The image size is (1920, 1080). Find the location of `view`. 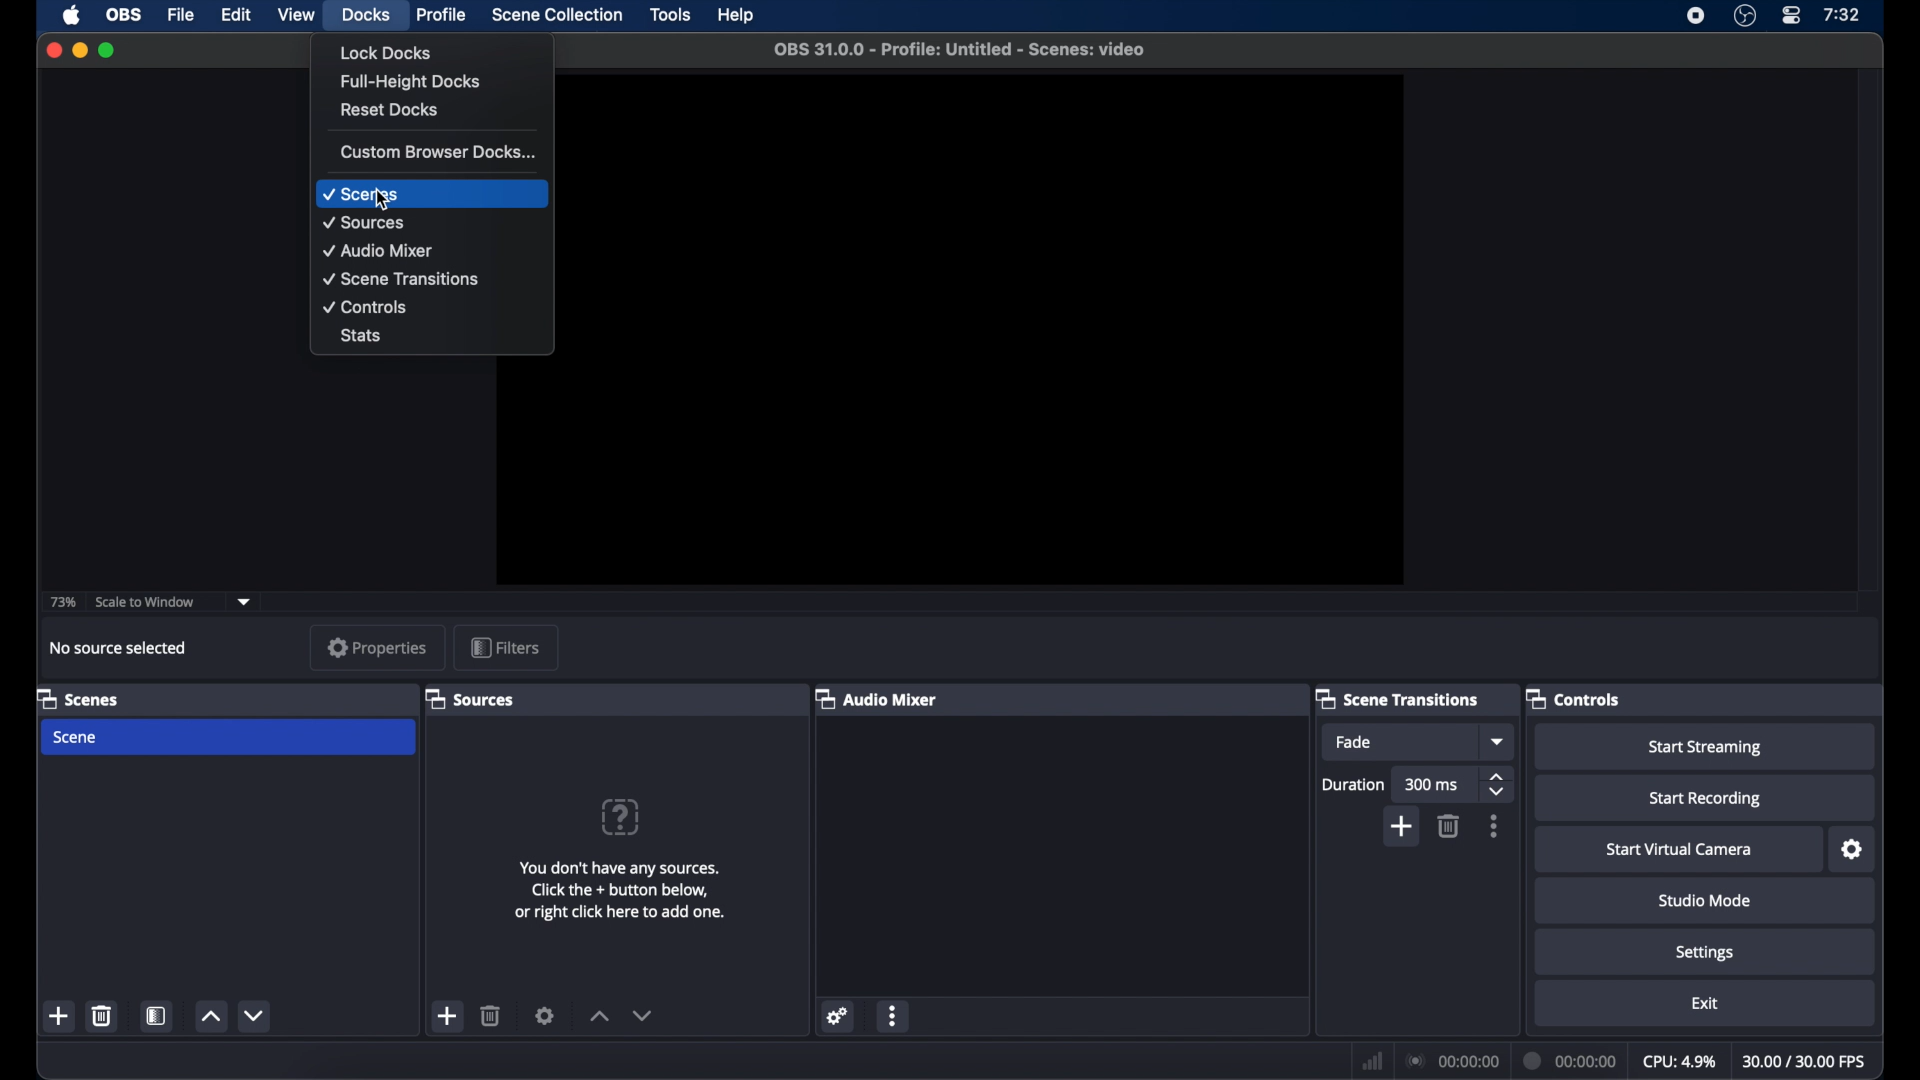

view is located at coordinates (296, 14).